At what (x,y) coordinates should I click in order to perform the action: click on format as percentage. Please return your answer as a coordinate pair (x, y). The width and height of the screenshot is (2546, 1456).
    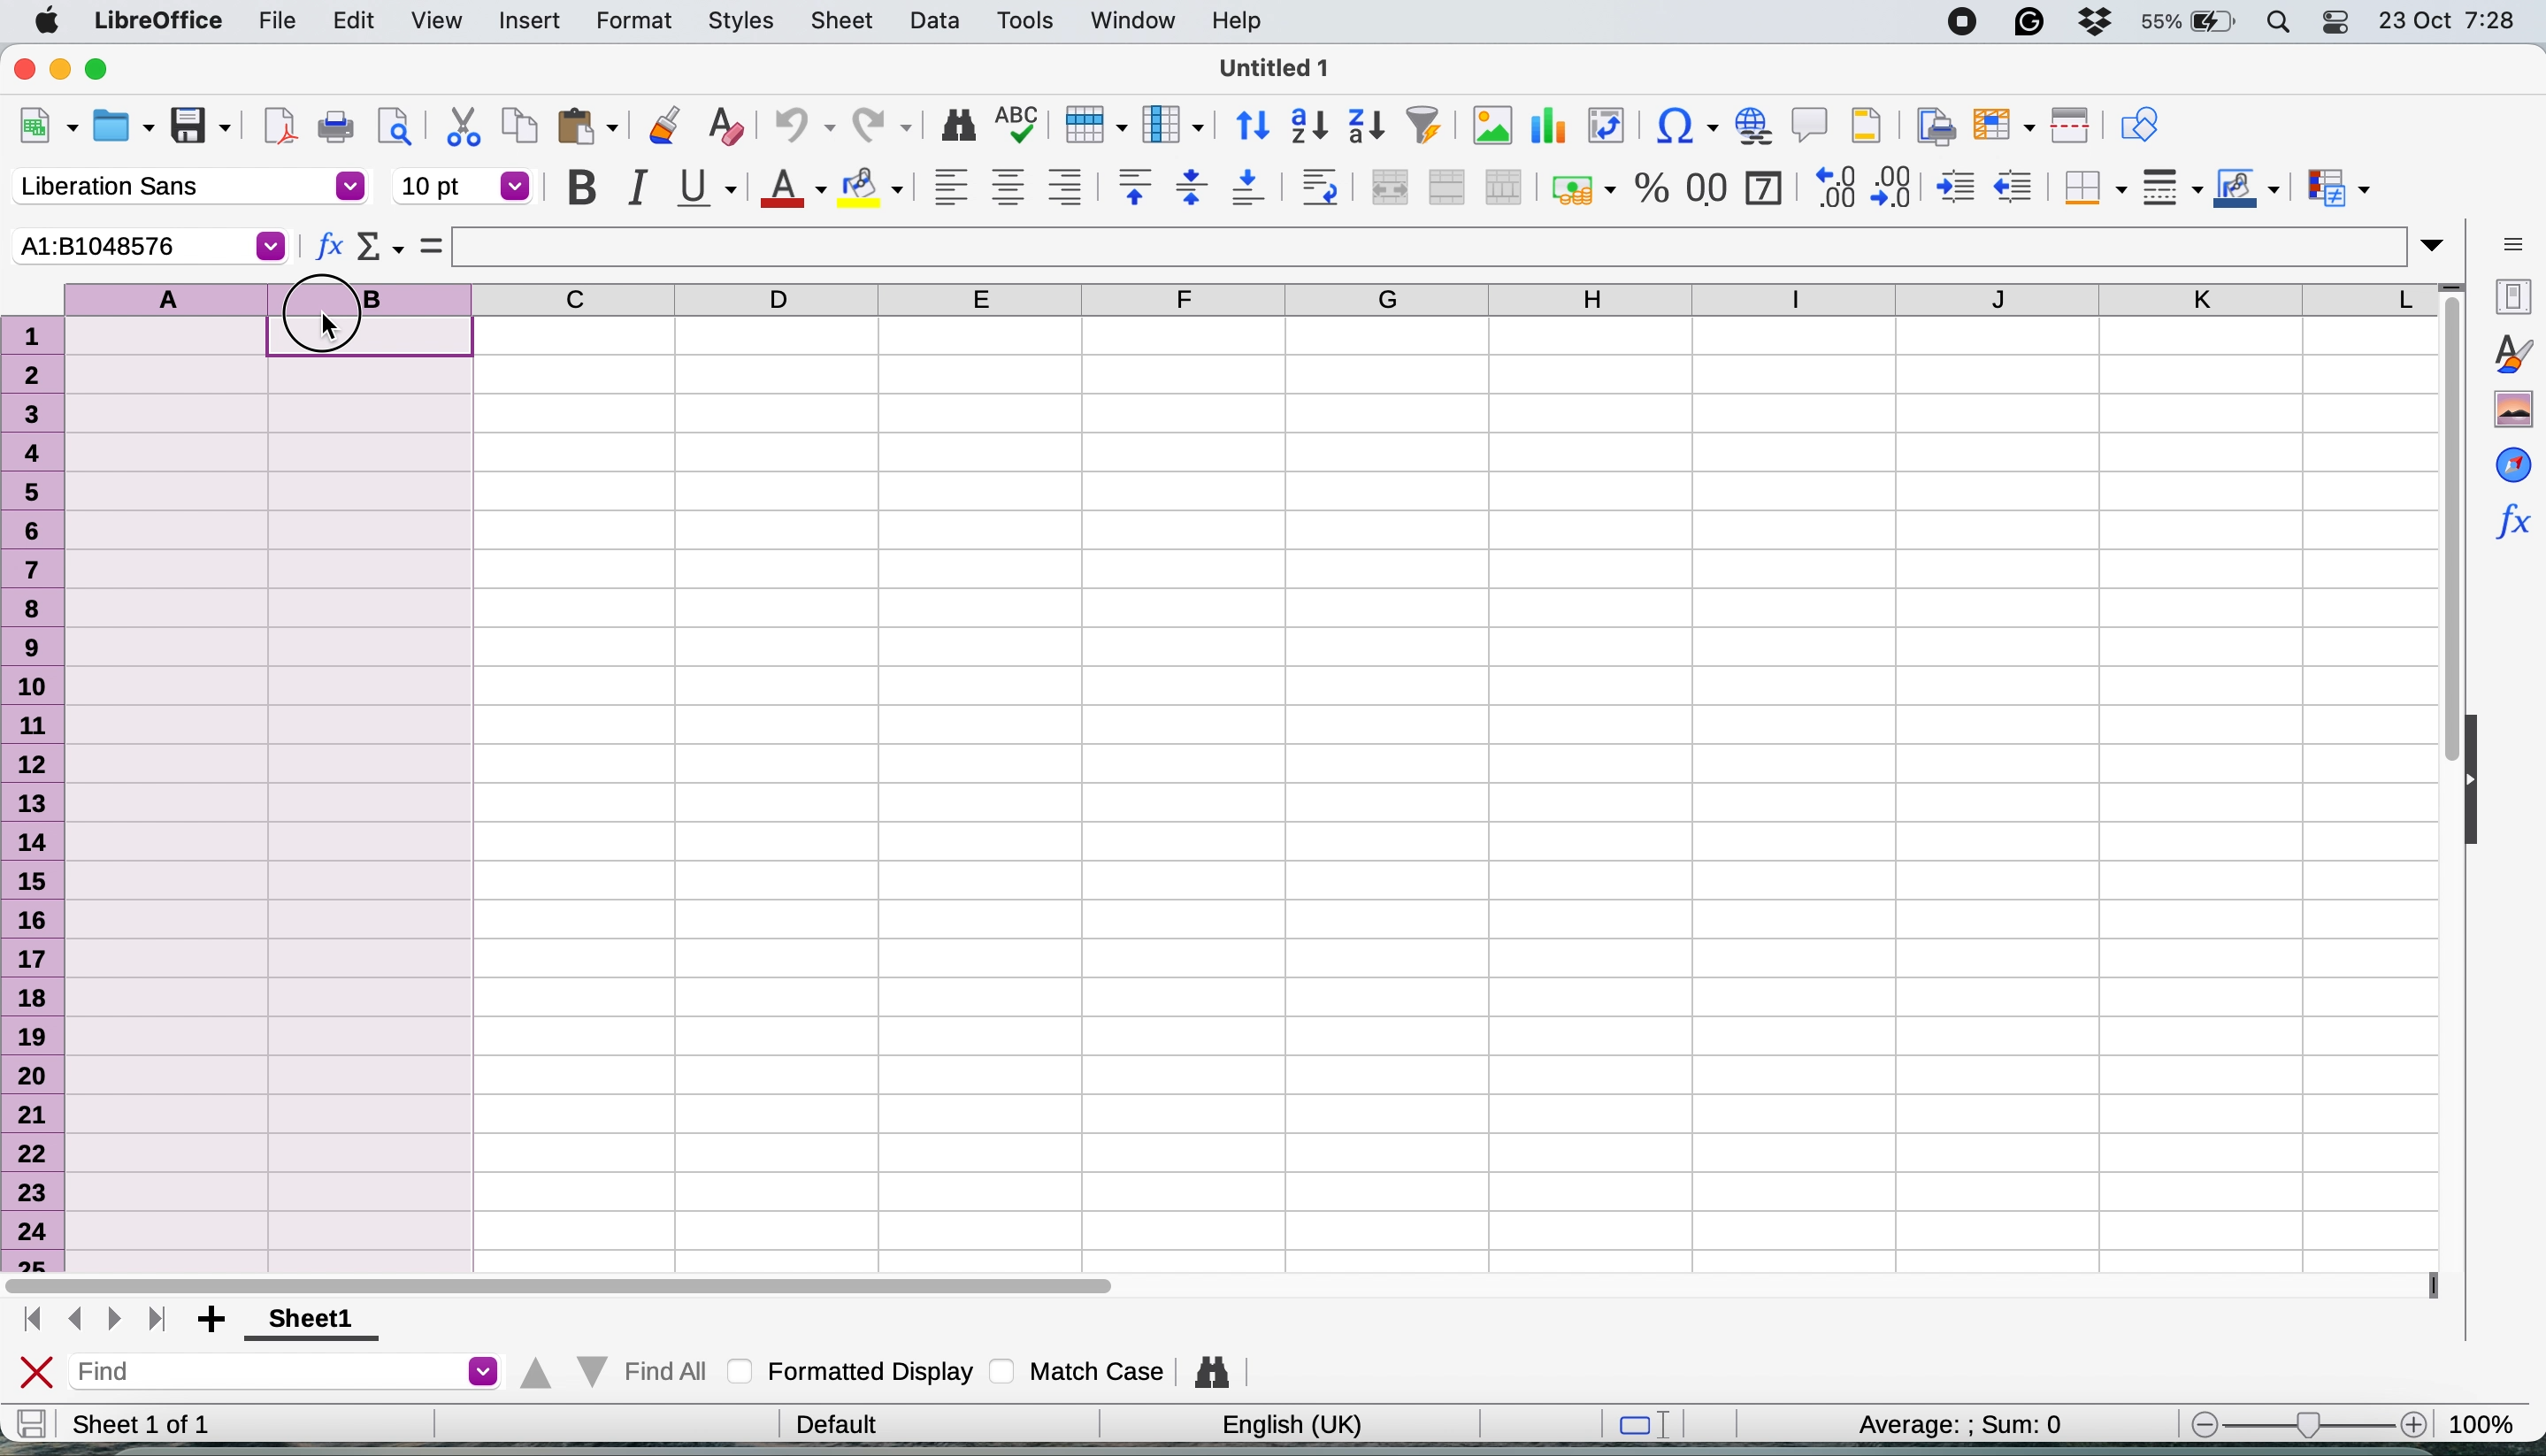
    Looking at the image, I should click on (1646, 187).